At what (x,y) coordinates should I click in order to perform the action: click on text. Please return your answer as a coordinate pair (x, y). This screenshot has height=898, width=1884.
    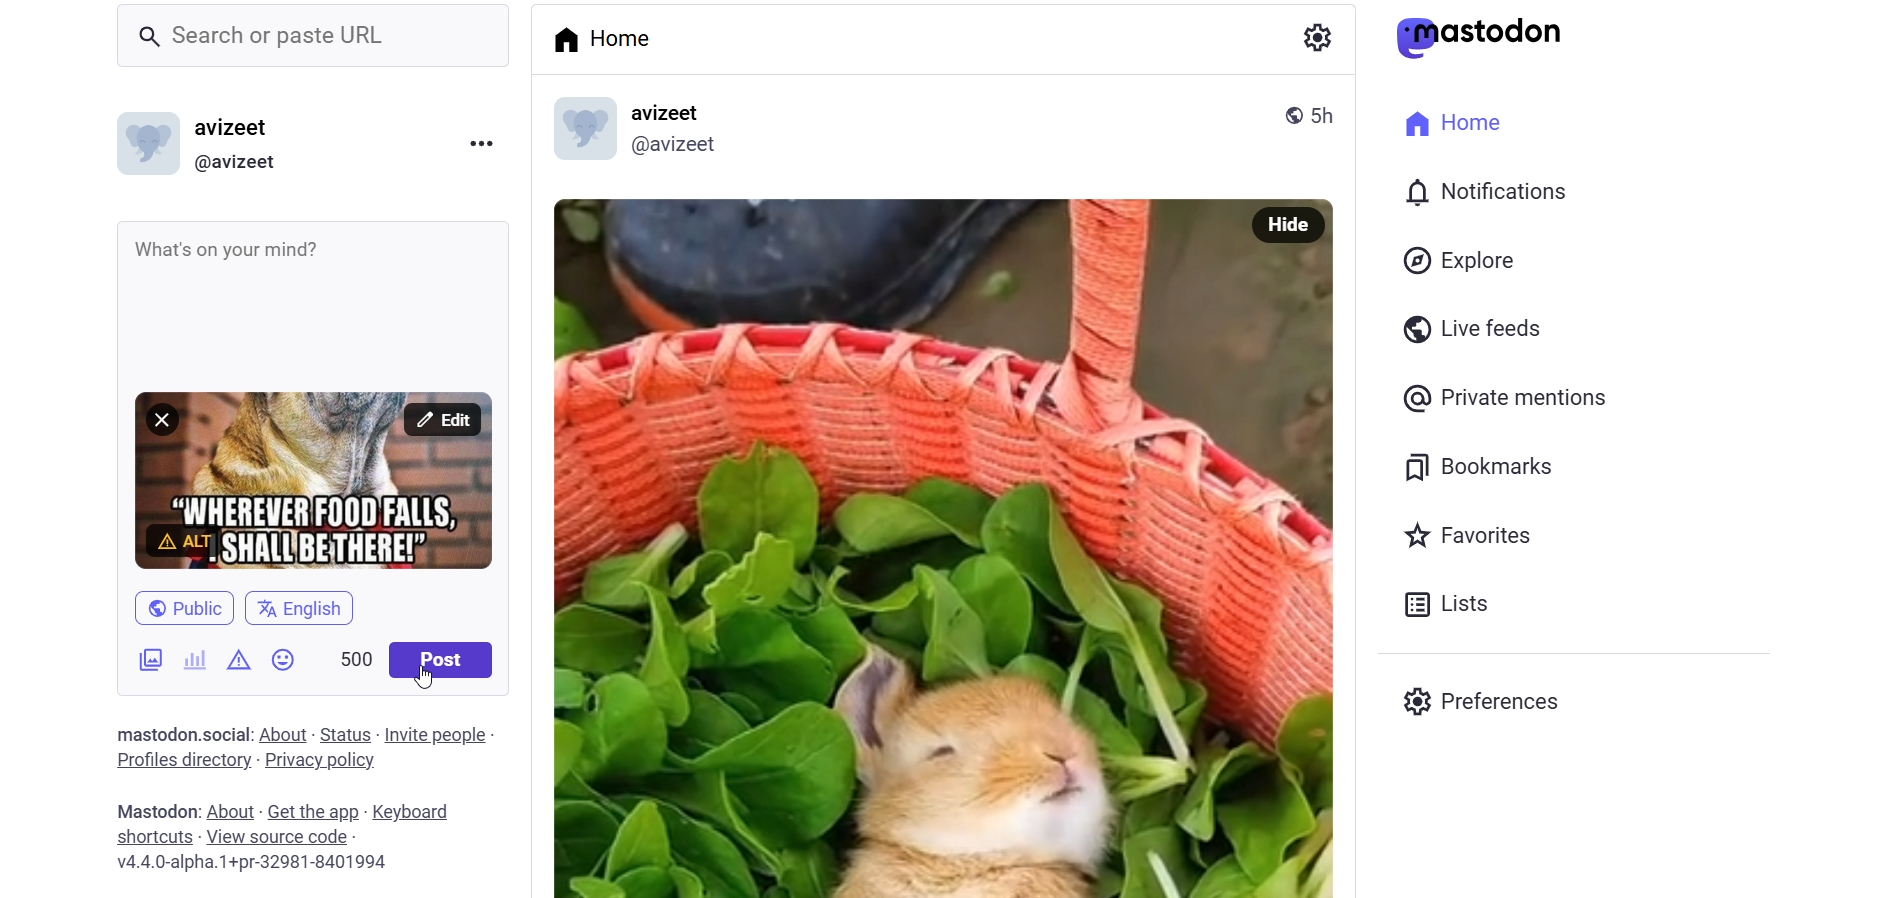
    Looking at the image, I should click on (152, 812).